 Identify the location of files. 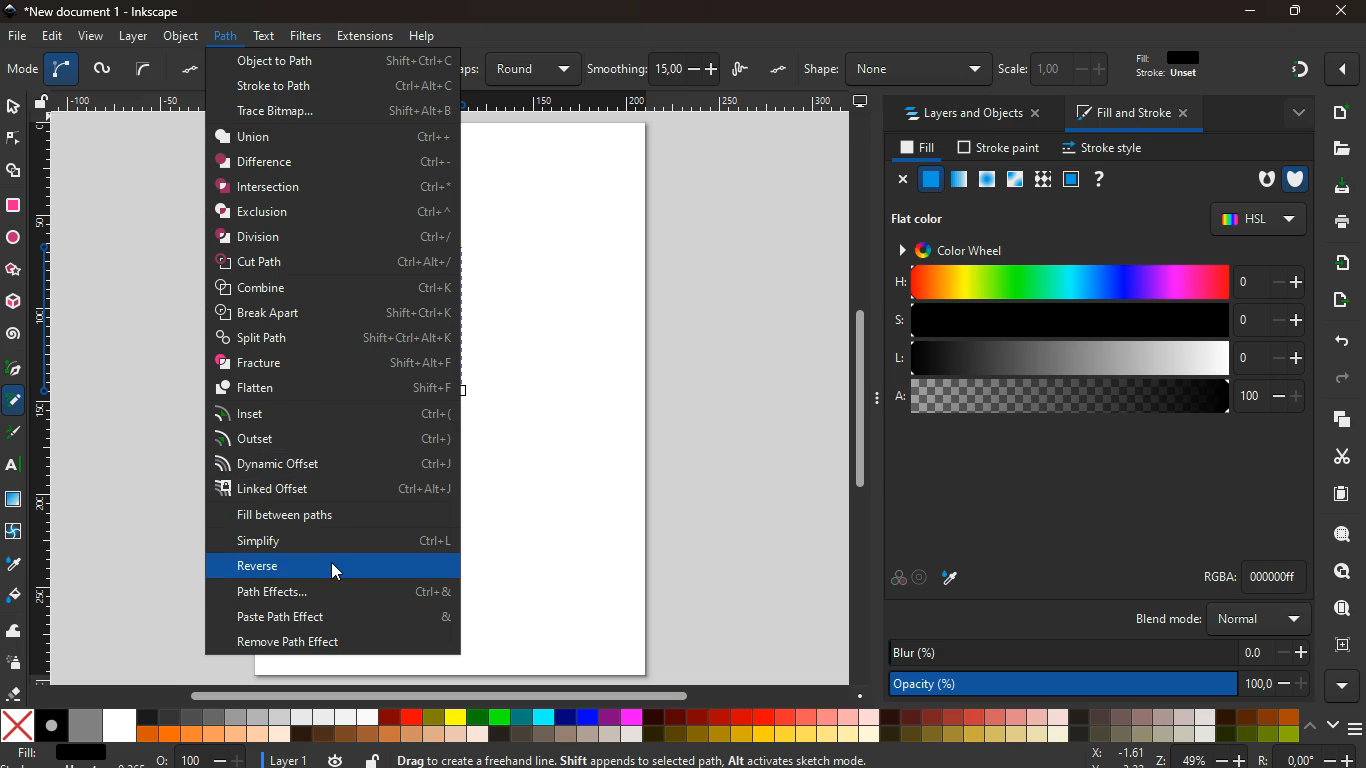
(1341, 149).